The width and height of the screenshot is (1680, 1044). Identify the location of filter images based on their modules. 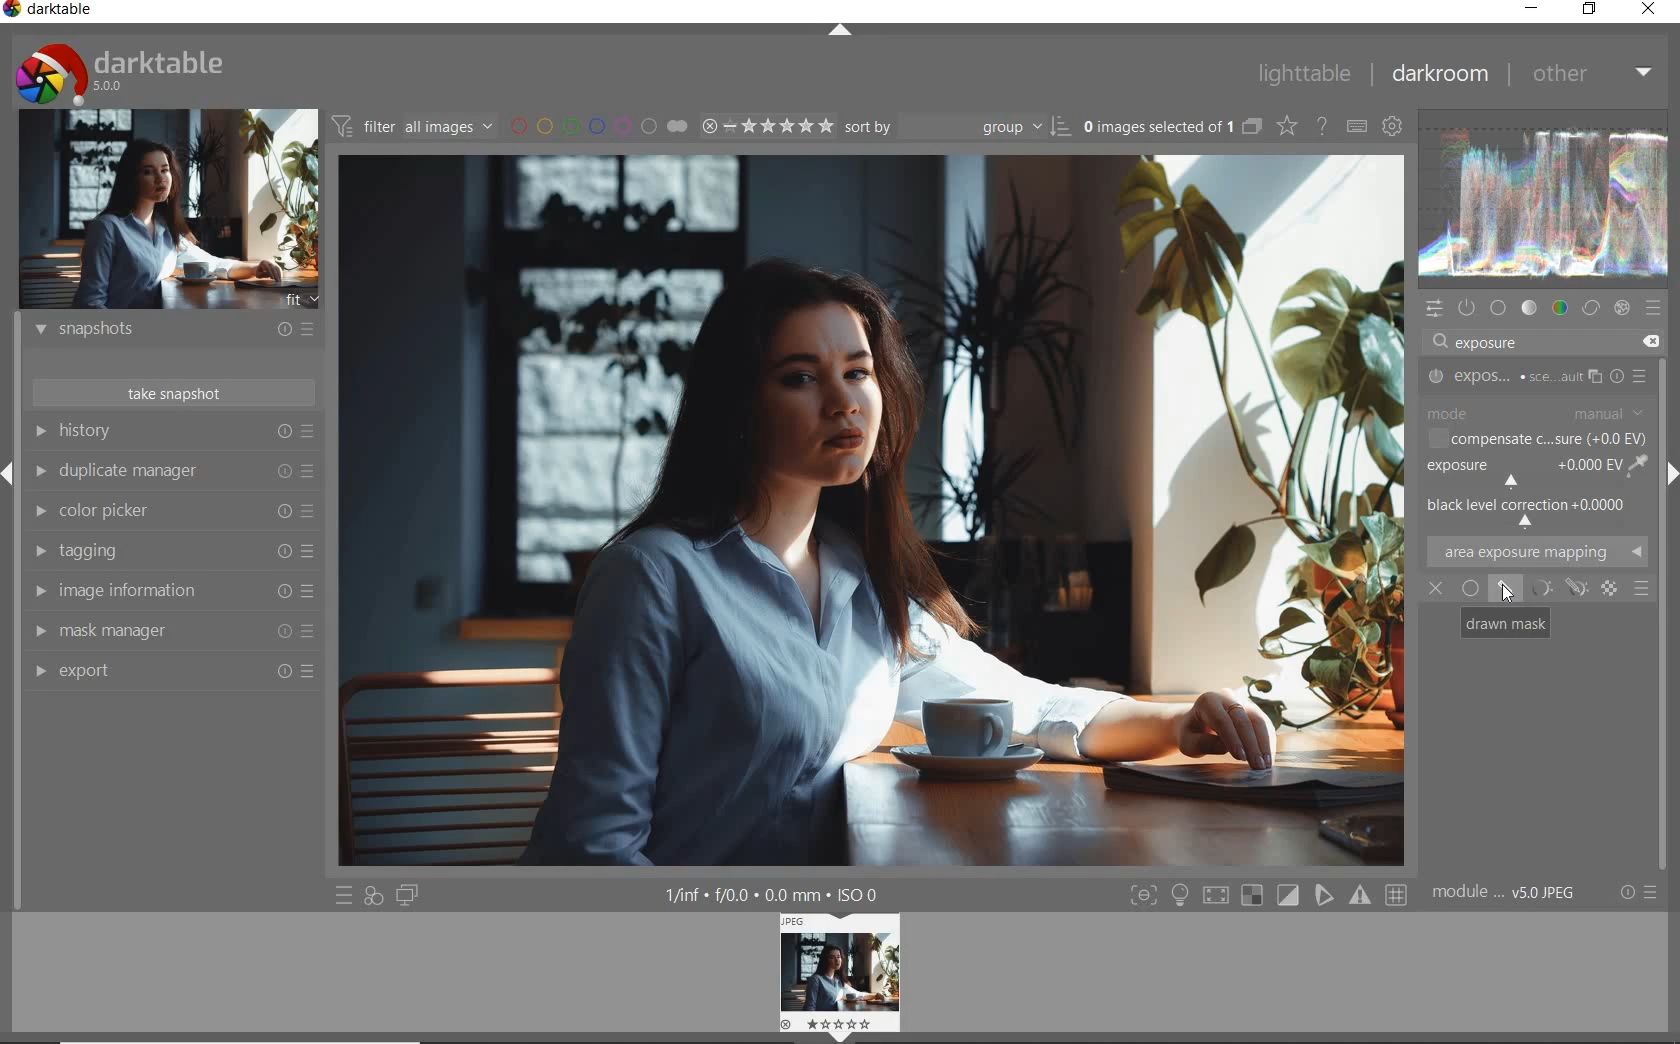
(412, 124).